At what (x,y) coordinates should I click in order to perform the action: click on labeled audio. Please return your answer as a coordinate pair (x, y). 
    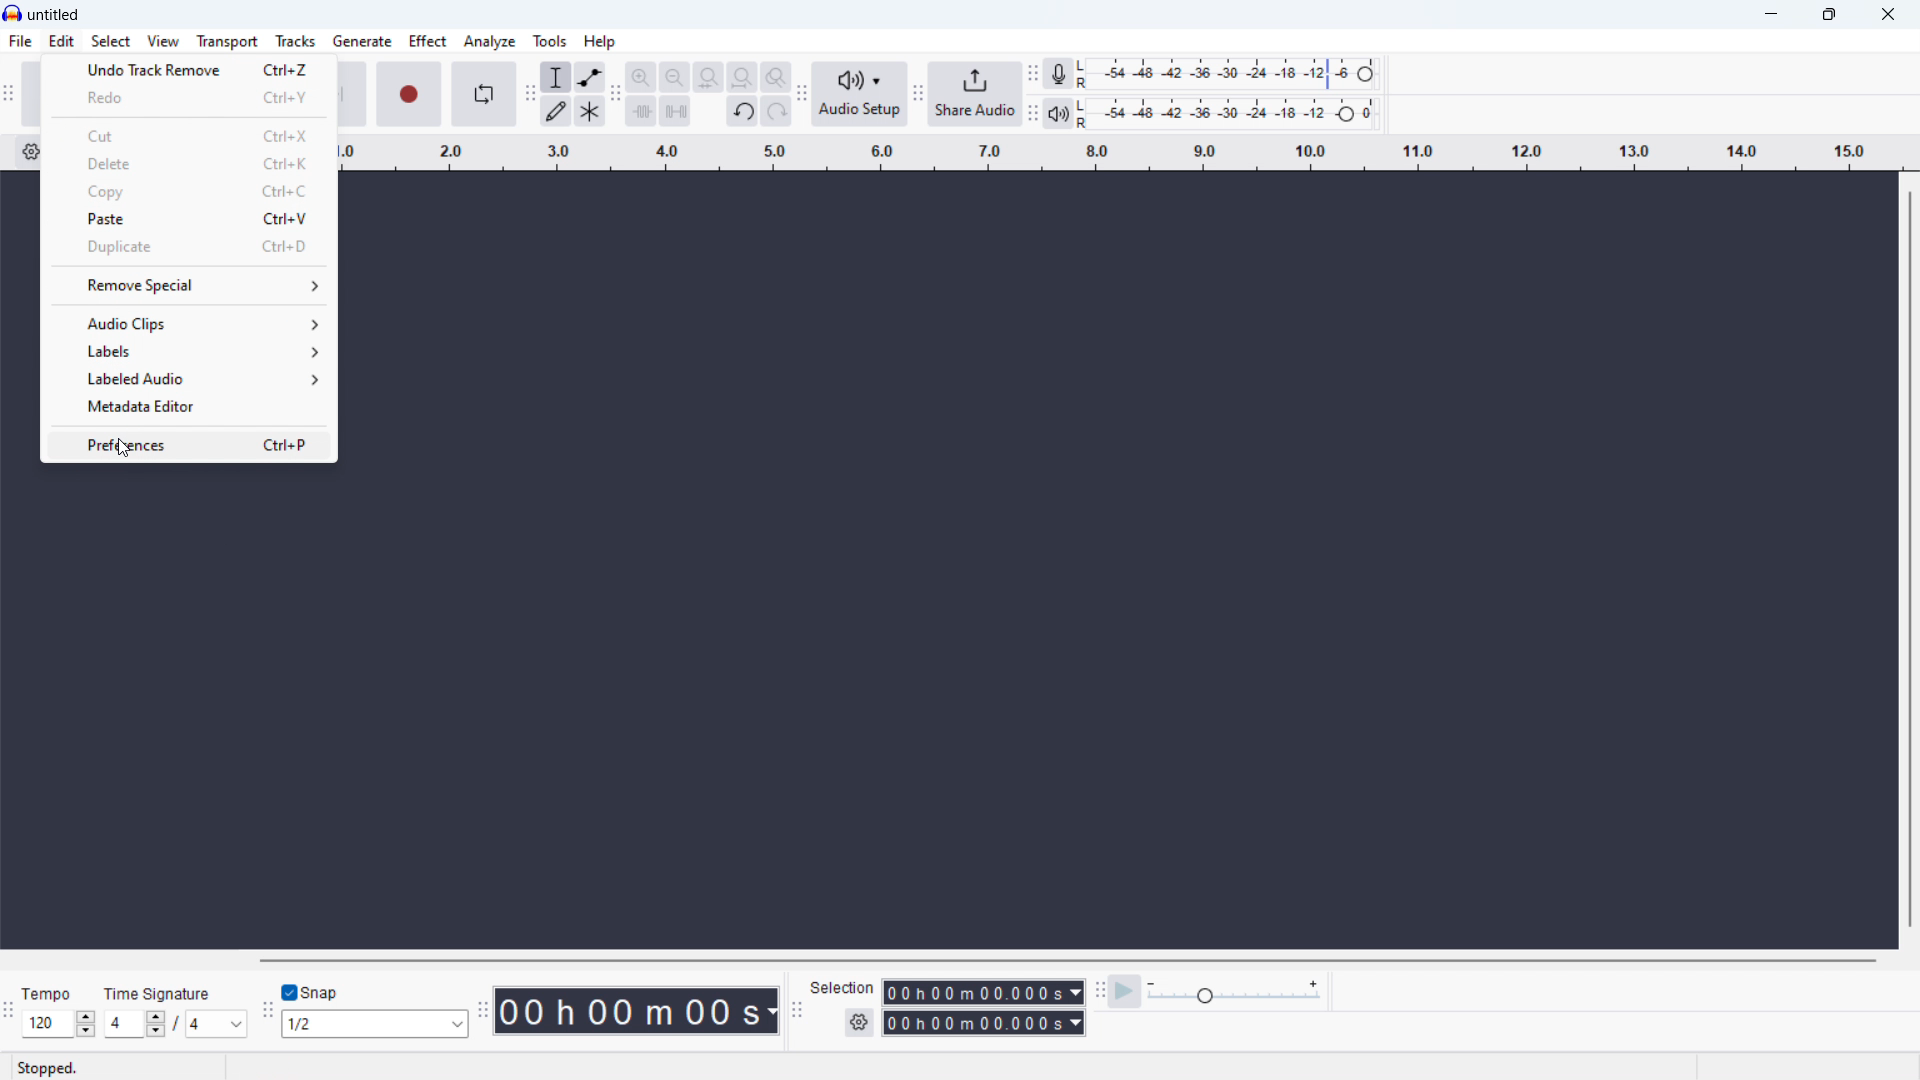
    Looking at the image, I should click on (190, 378).